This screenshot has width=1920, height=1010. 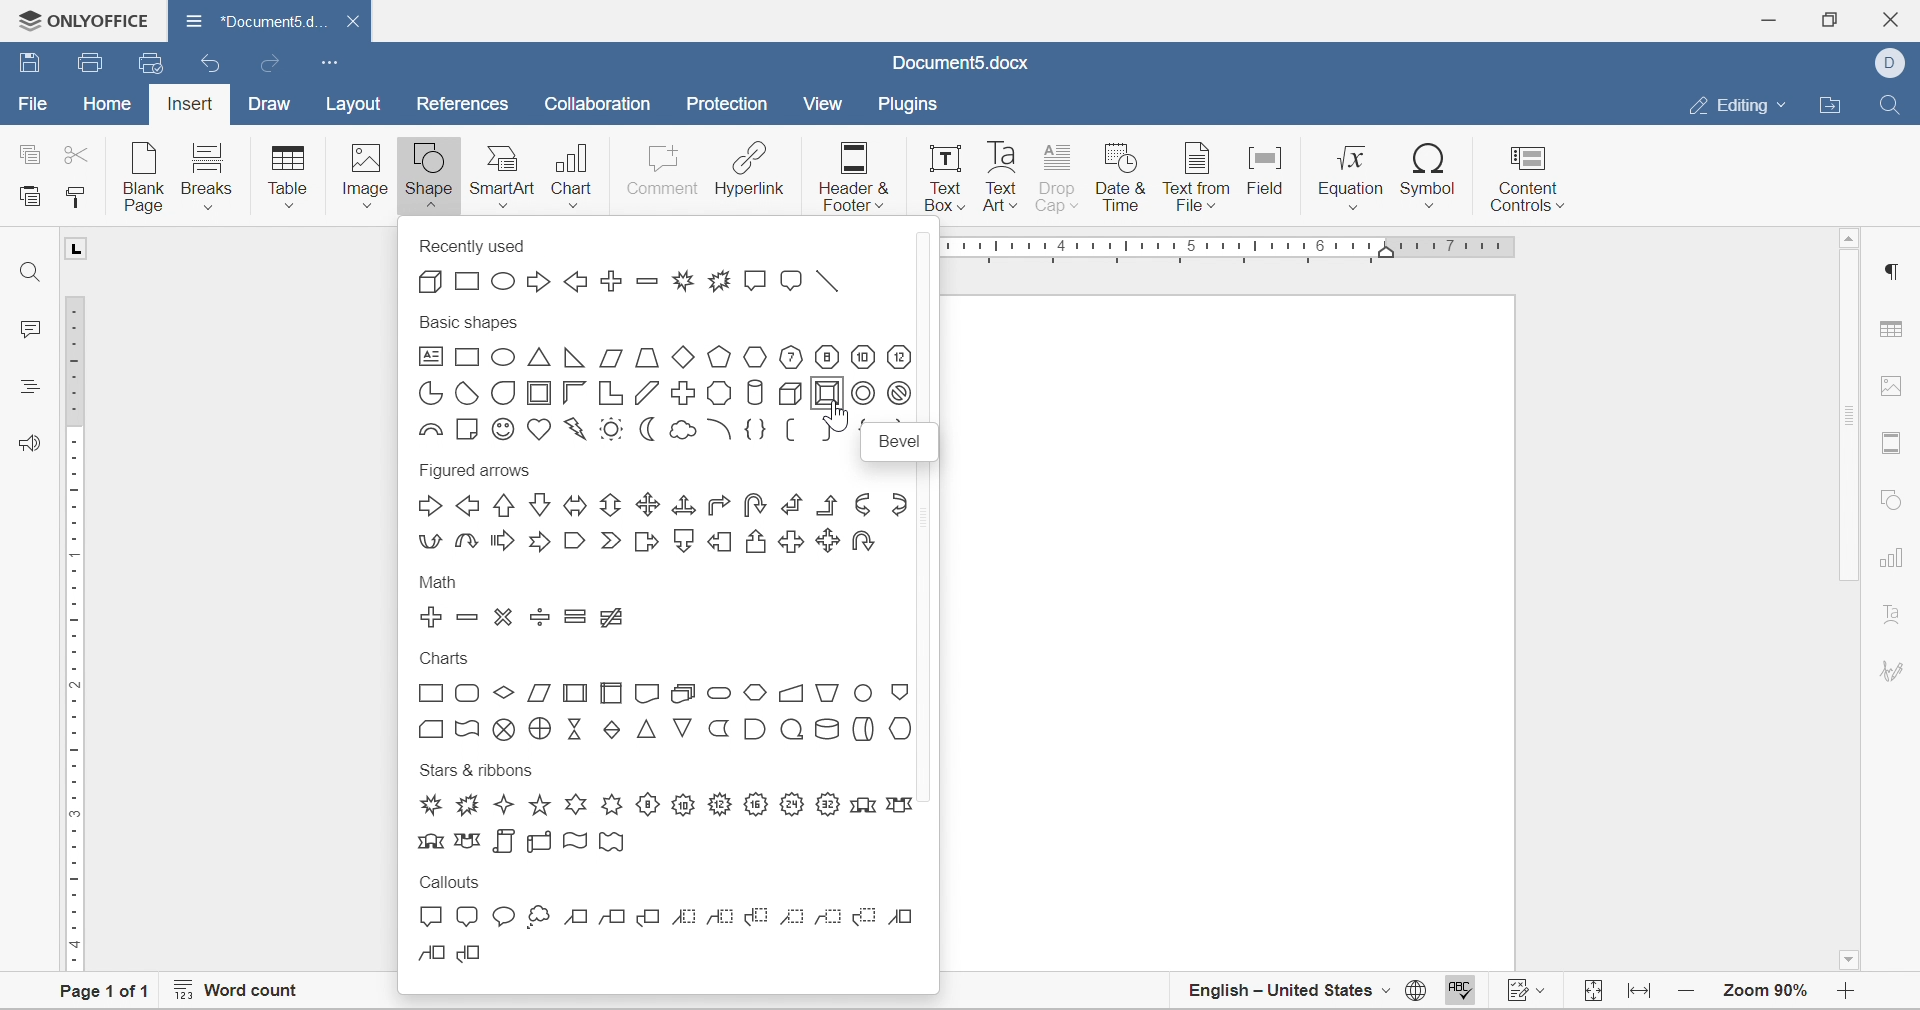 What do you see at coordinates (1893, 496) in the screenshot?
I see `shape settigns` at bounding box center [1893, 496].